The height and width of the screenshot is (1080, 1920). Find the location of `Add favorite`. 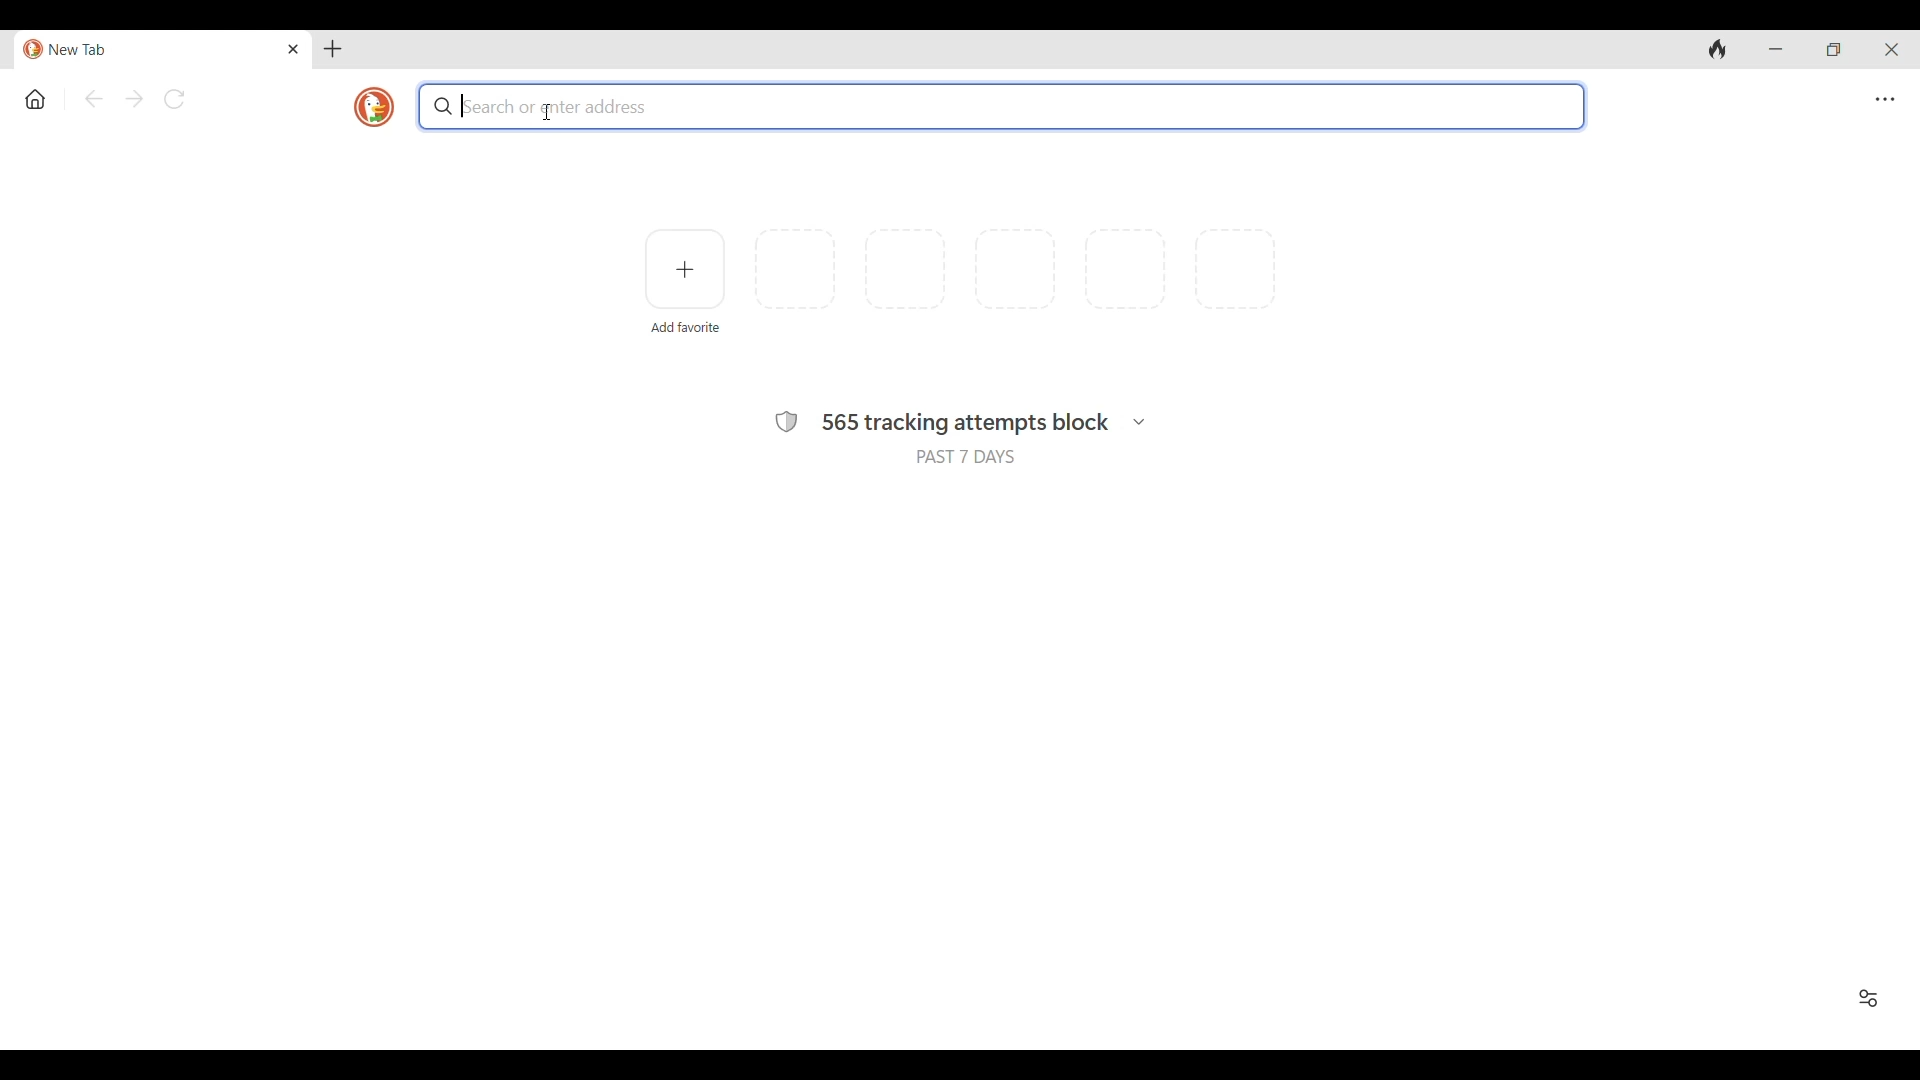

Add favorite is located at coordinates (686, 328).